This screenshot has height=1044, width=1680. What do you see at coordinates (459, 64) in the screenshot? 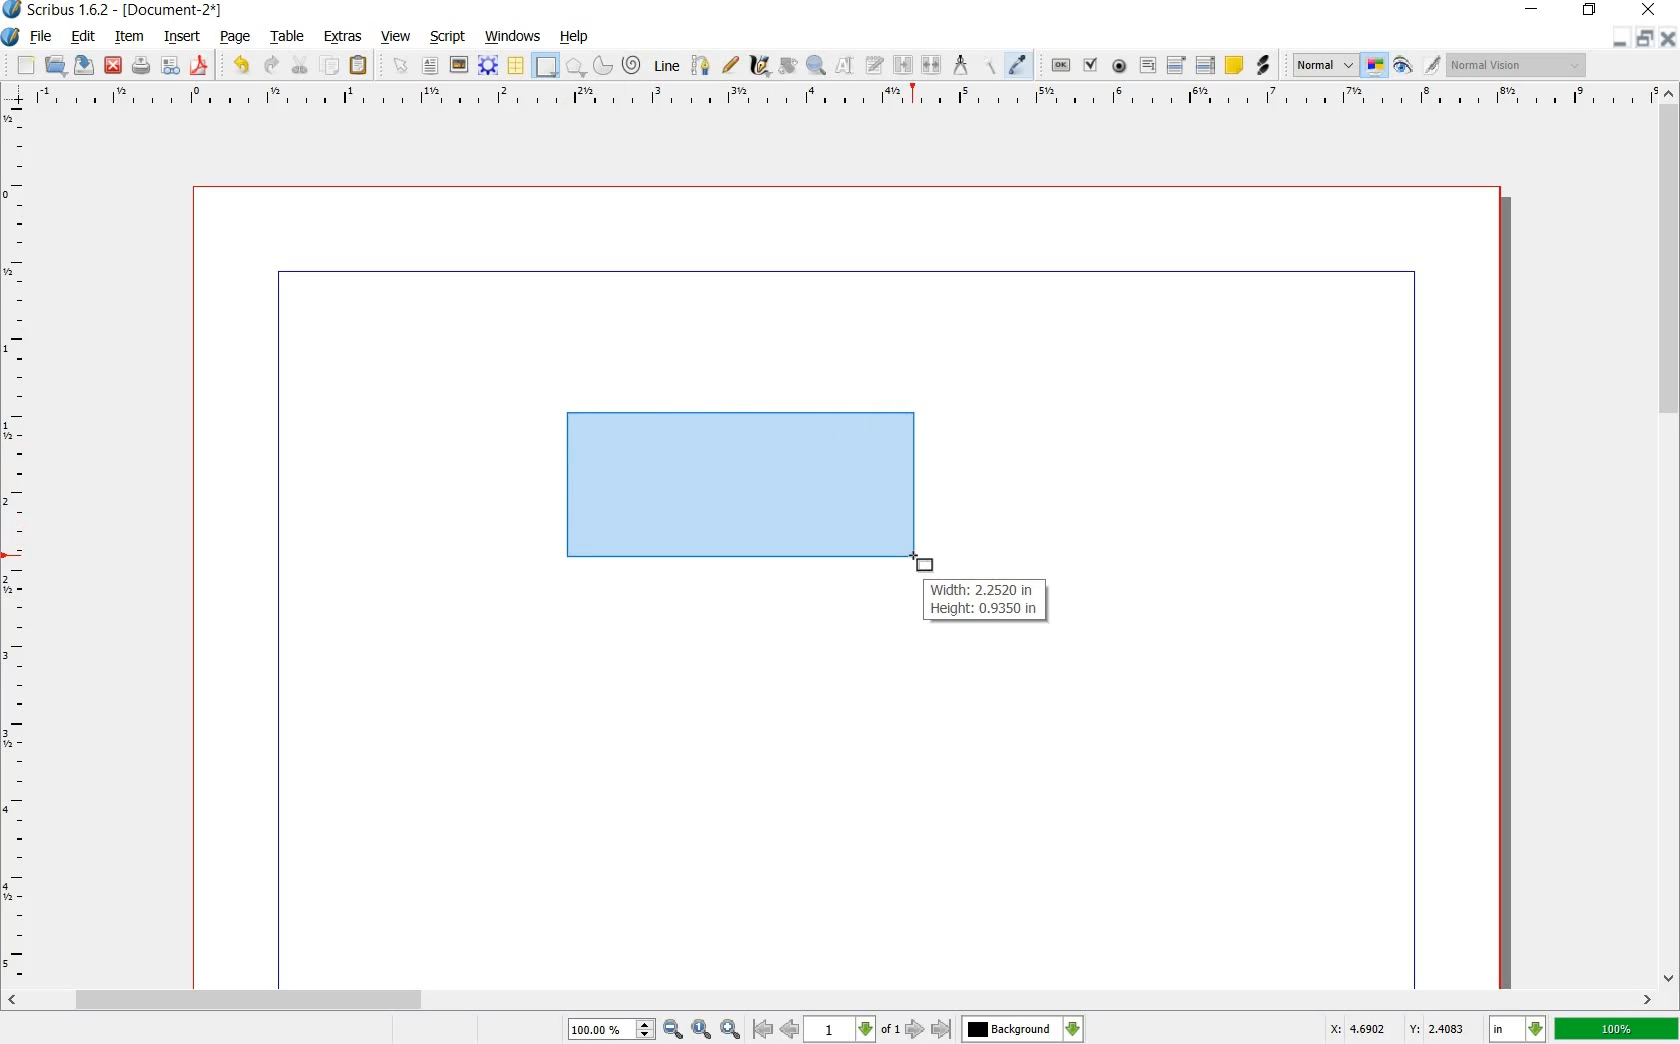
I see `IMAGE` at bounding box center [459, 64].